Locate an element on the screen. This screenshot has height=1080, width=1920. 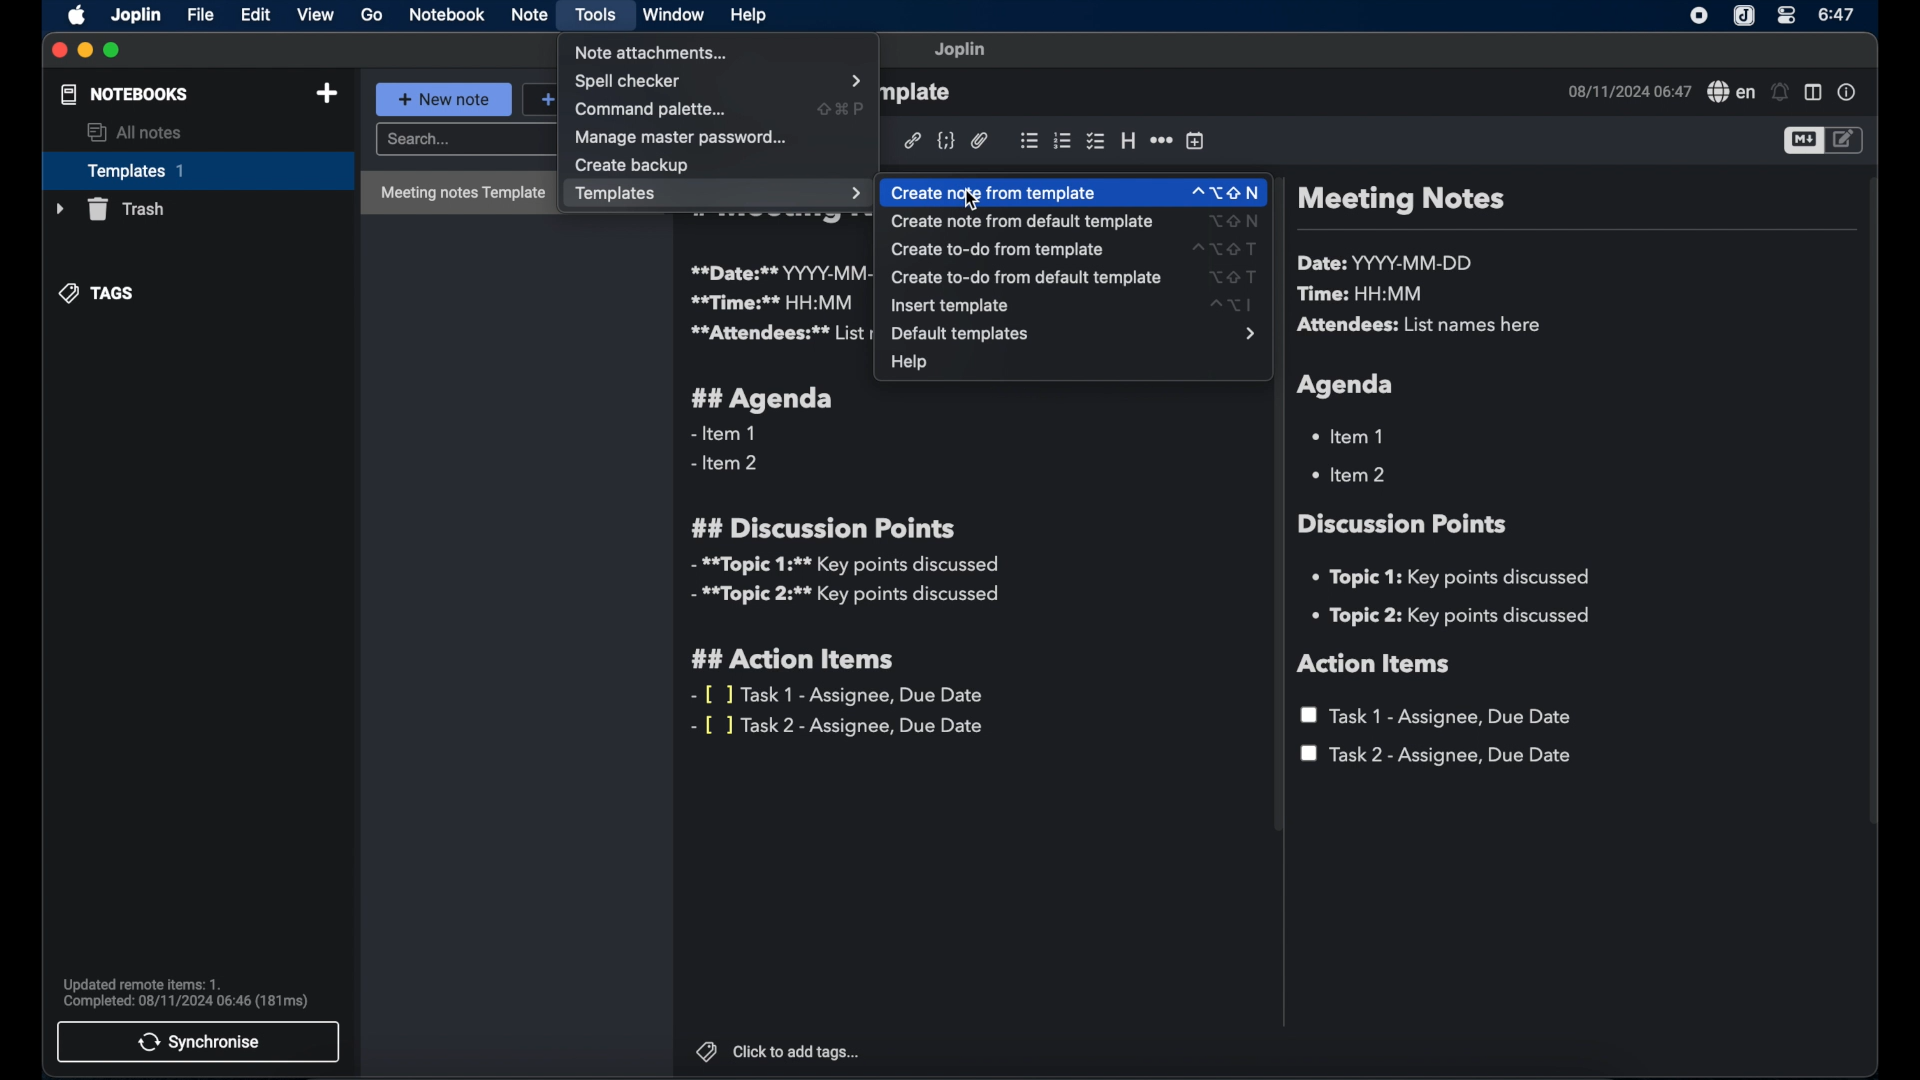
## action items is located at coordinates (798, 660).